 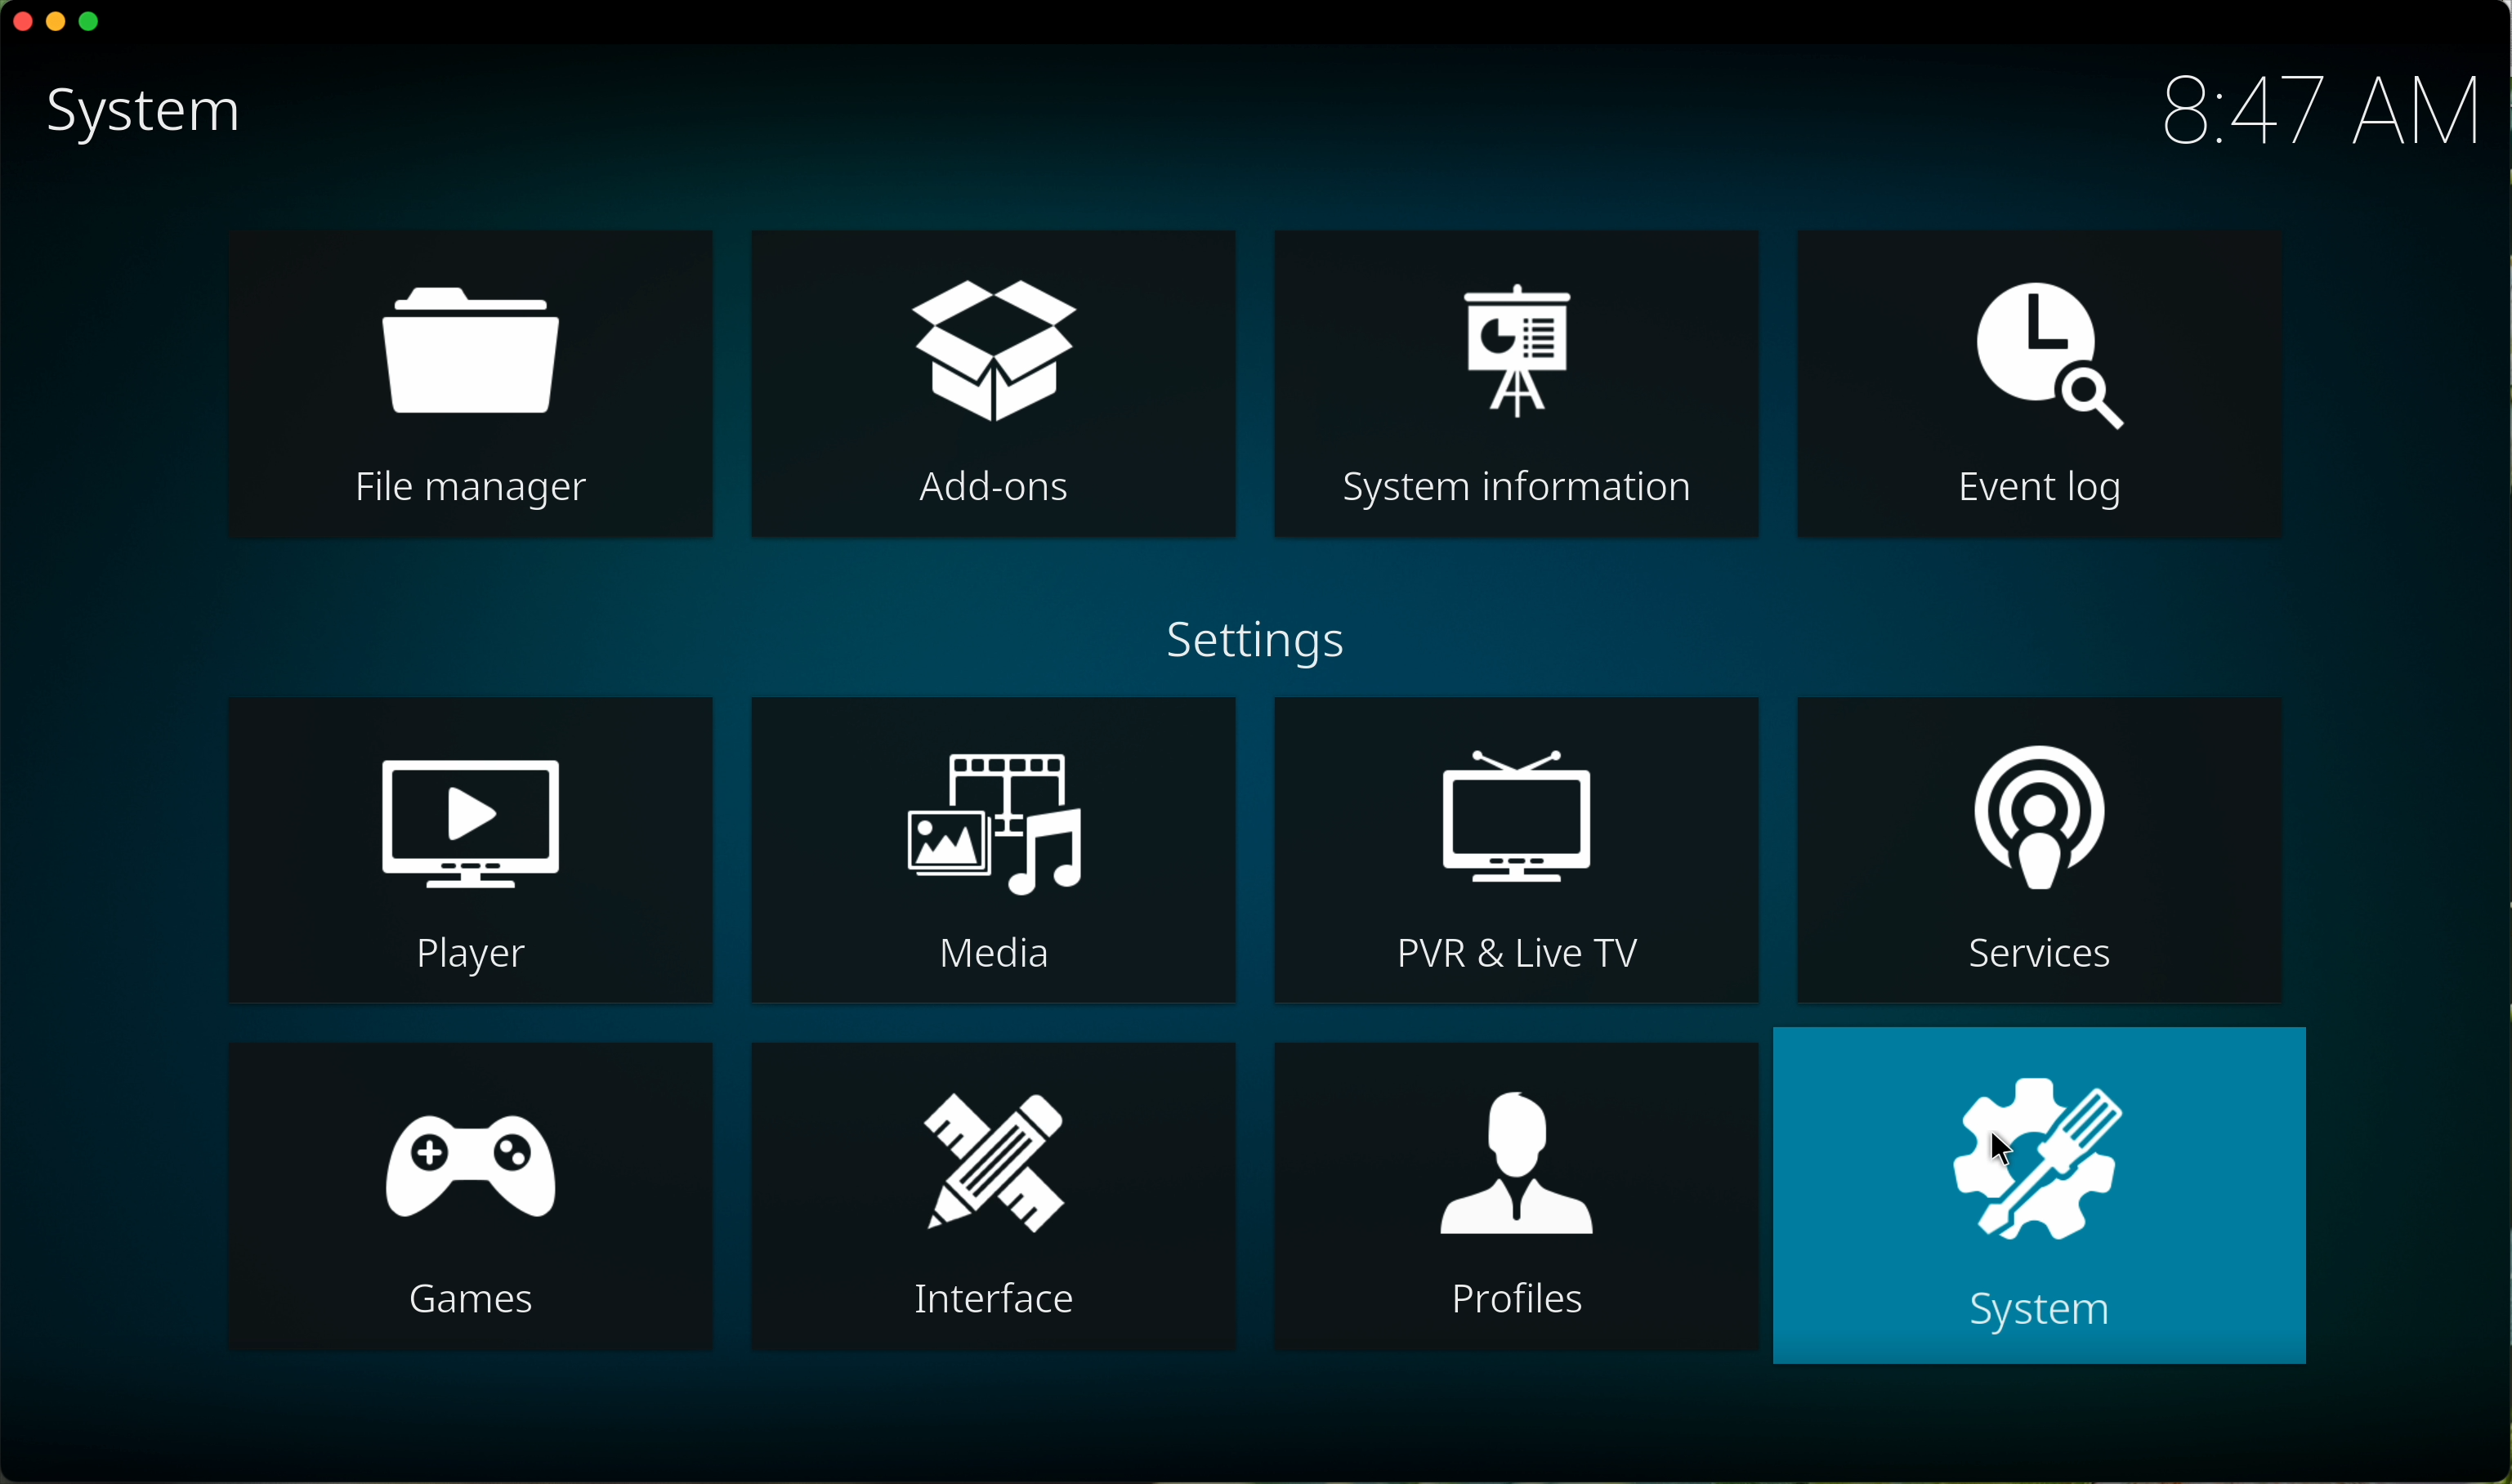 I want to click on cursor, so click(x=2005, y=1153).